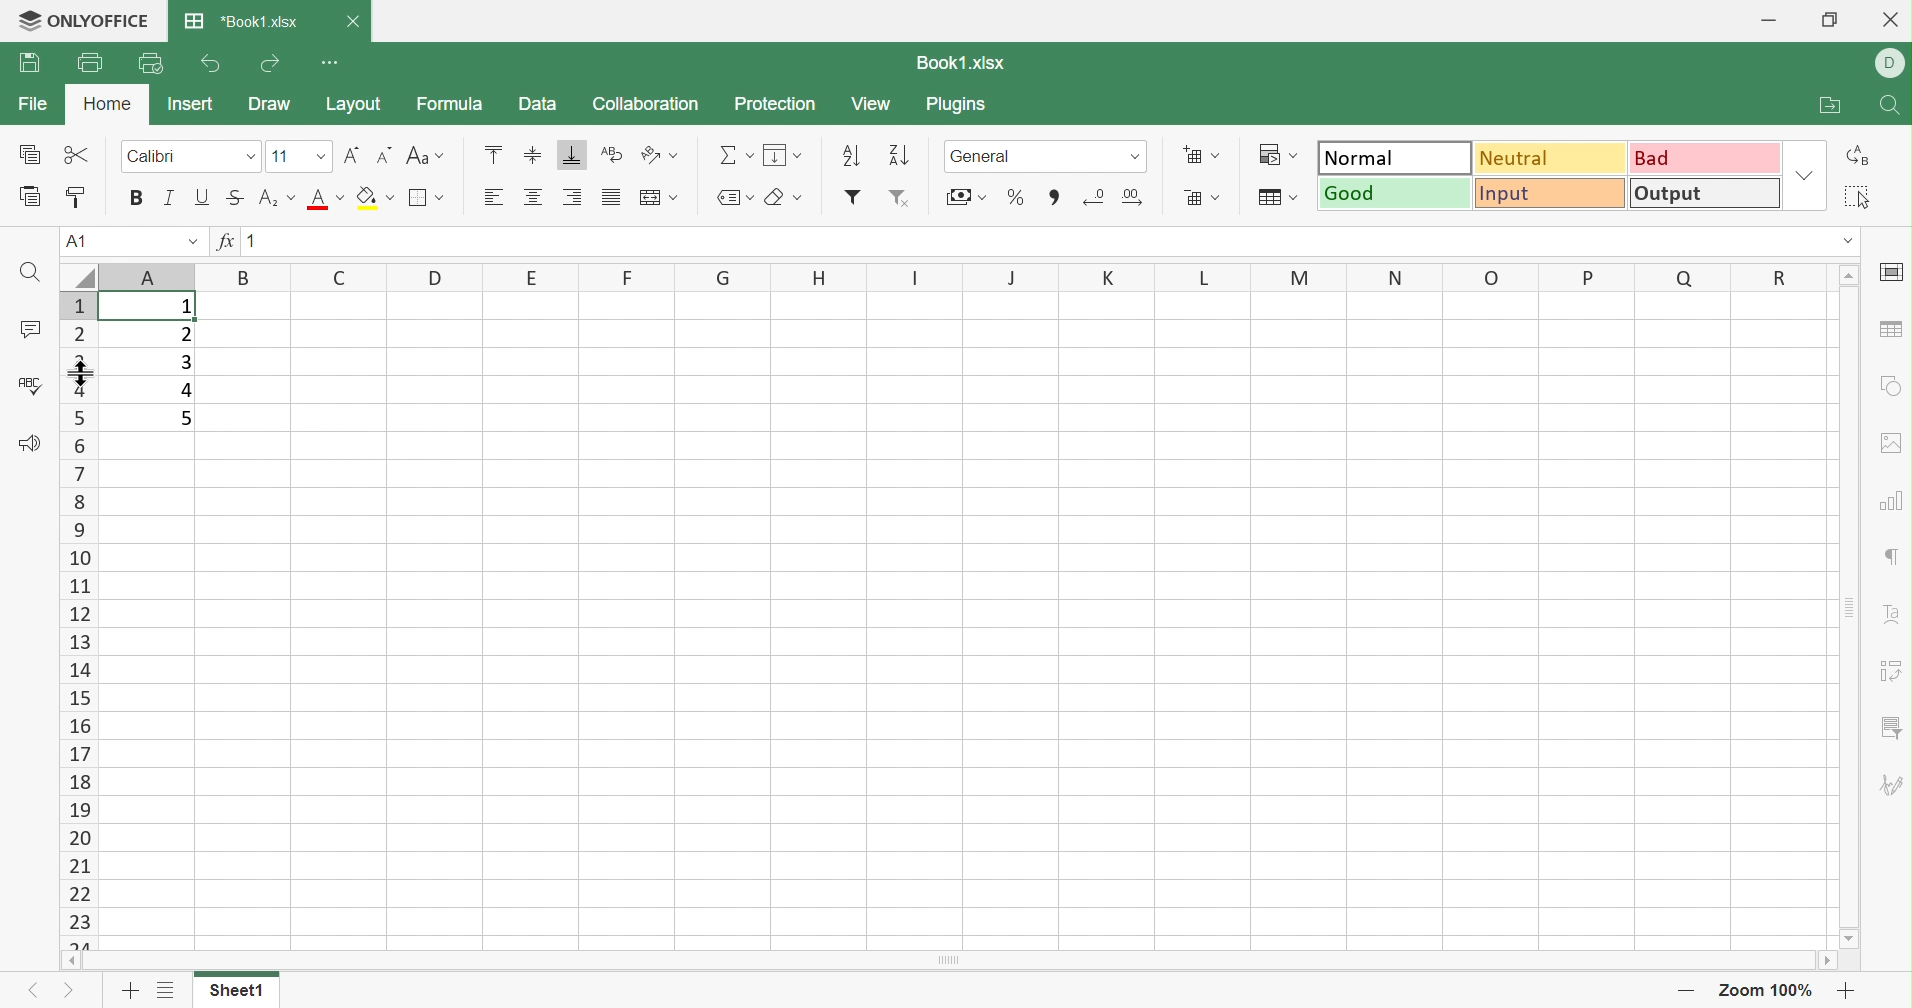  I want to click on Row numbers, so click(79, 623).